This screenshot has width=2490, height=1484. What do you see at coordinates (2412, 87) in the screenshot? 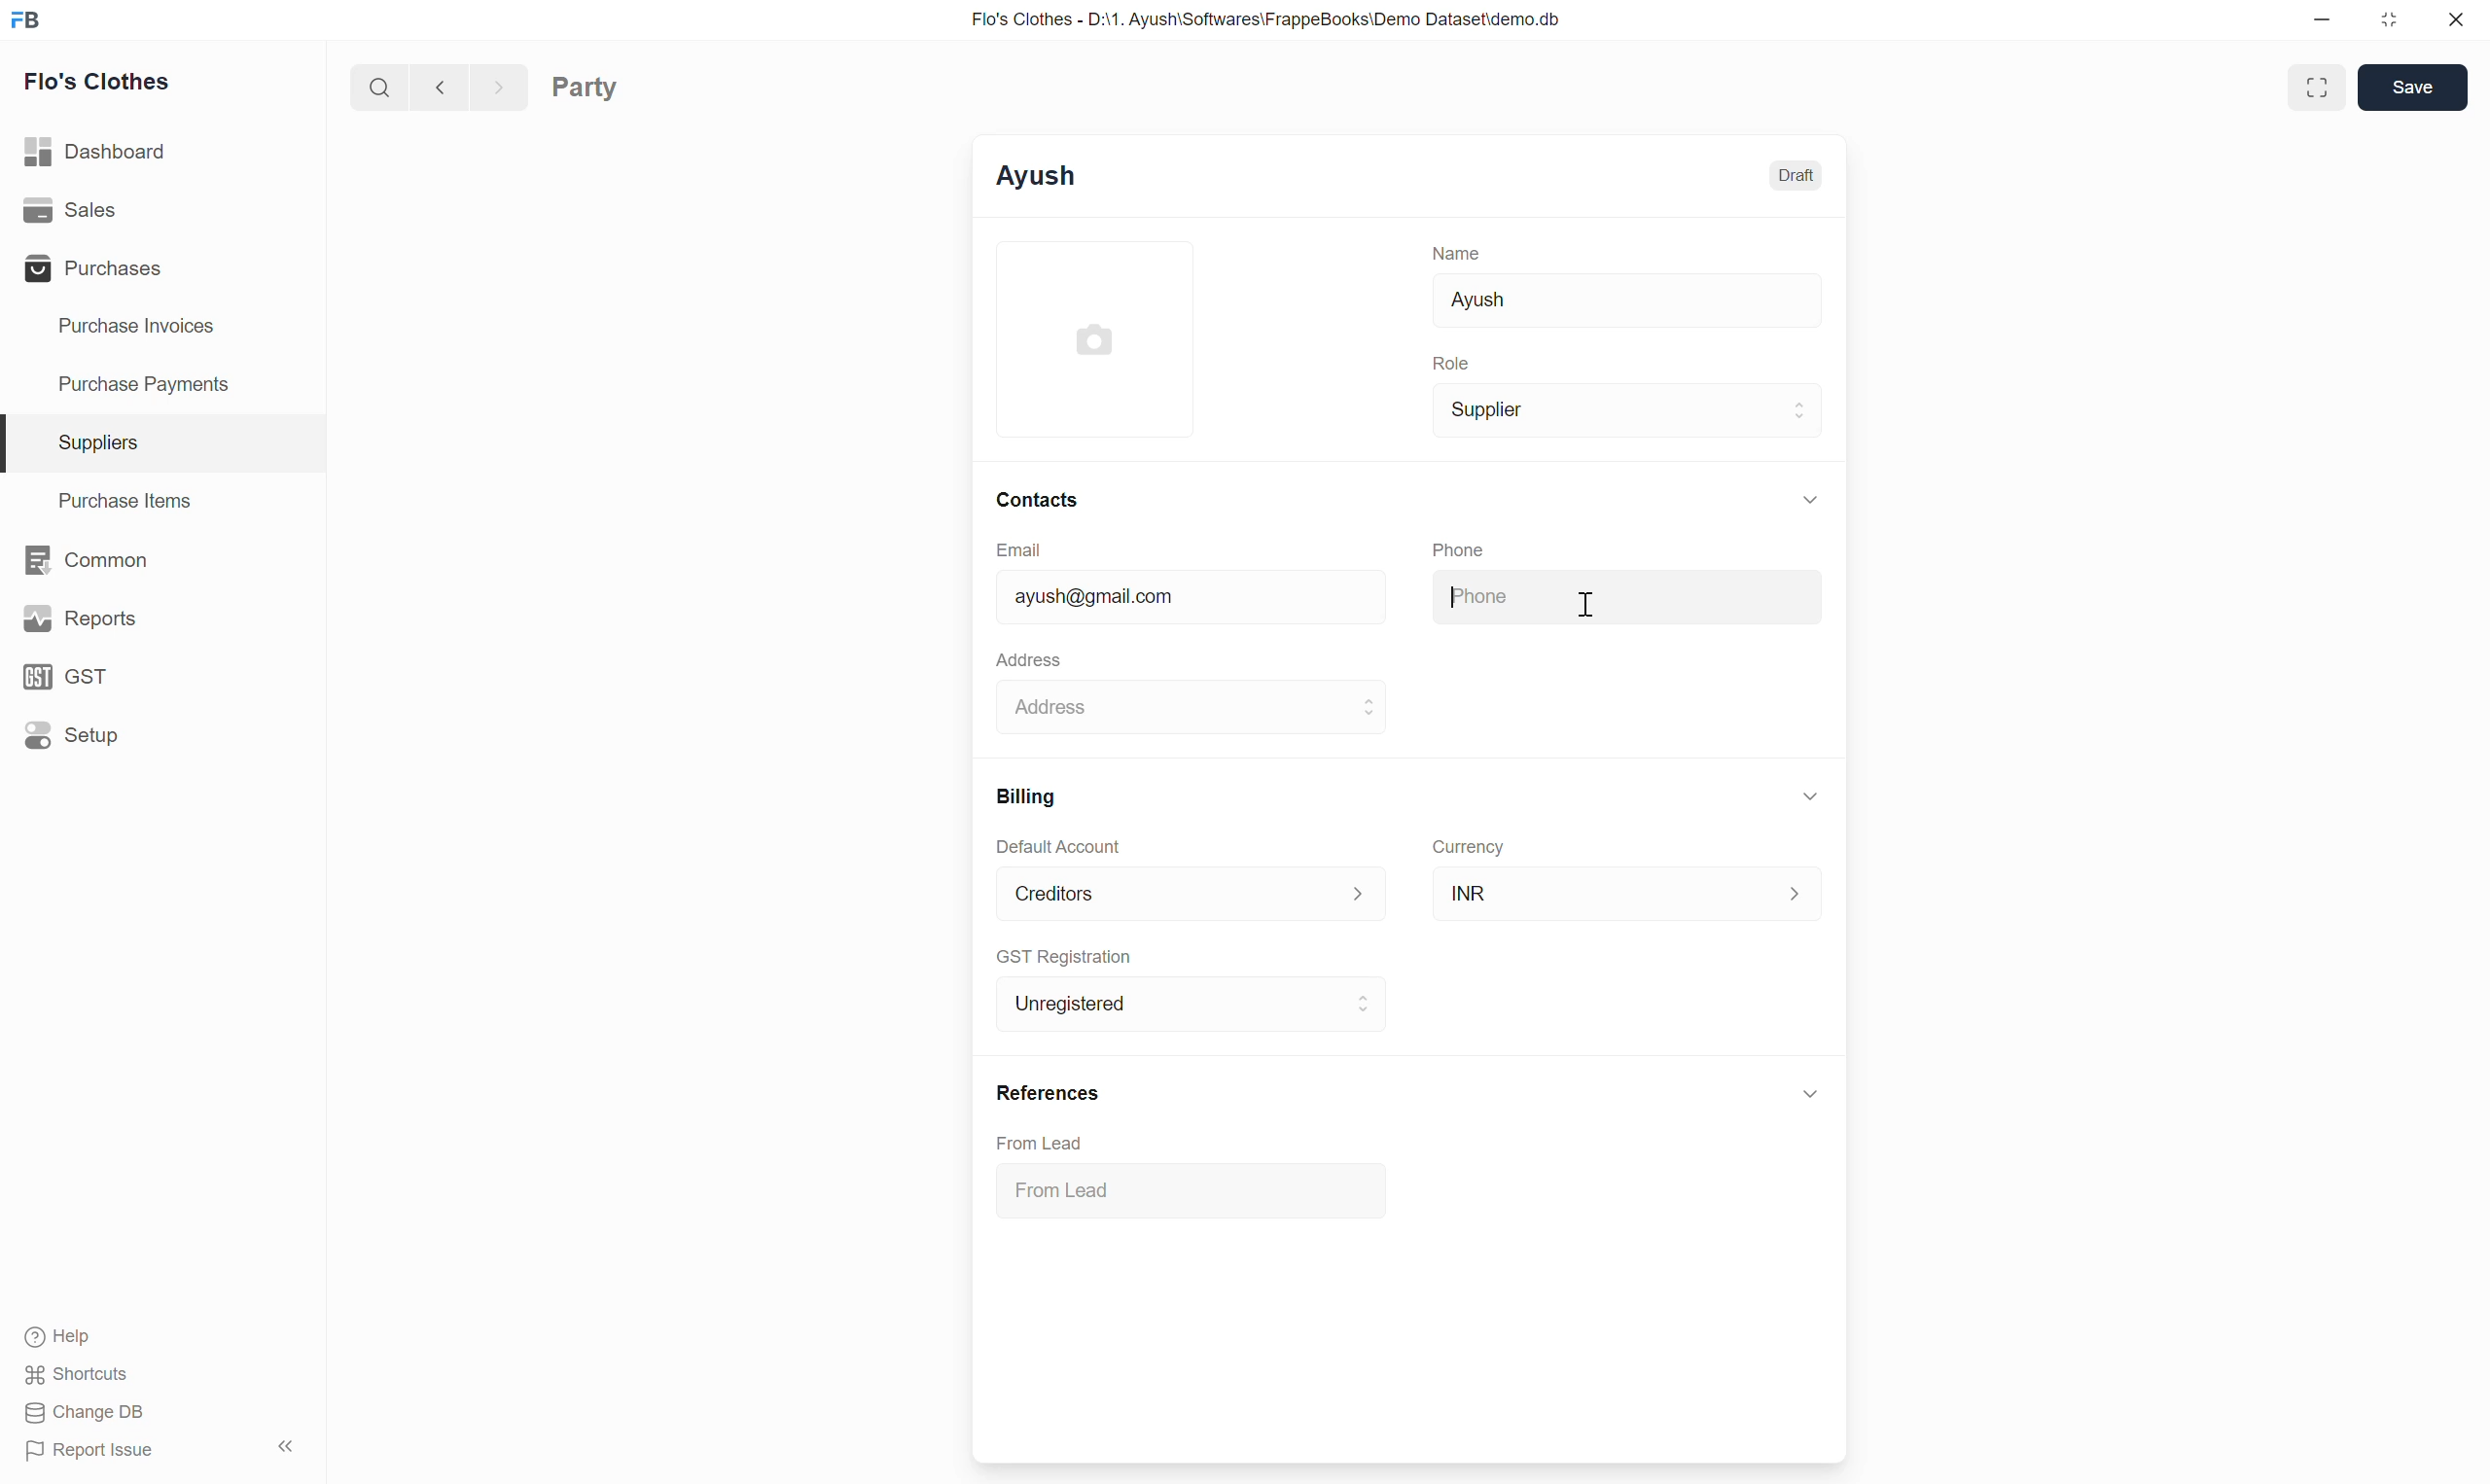
I see `Save` at bounding box center [2412, 87].